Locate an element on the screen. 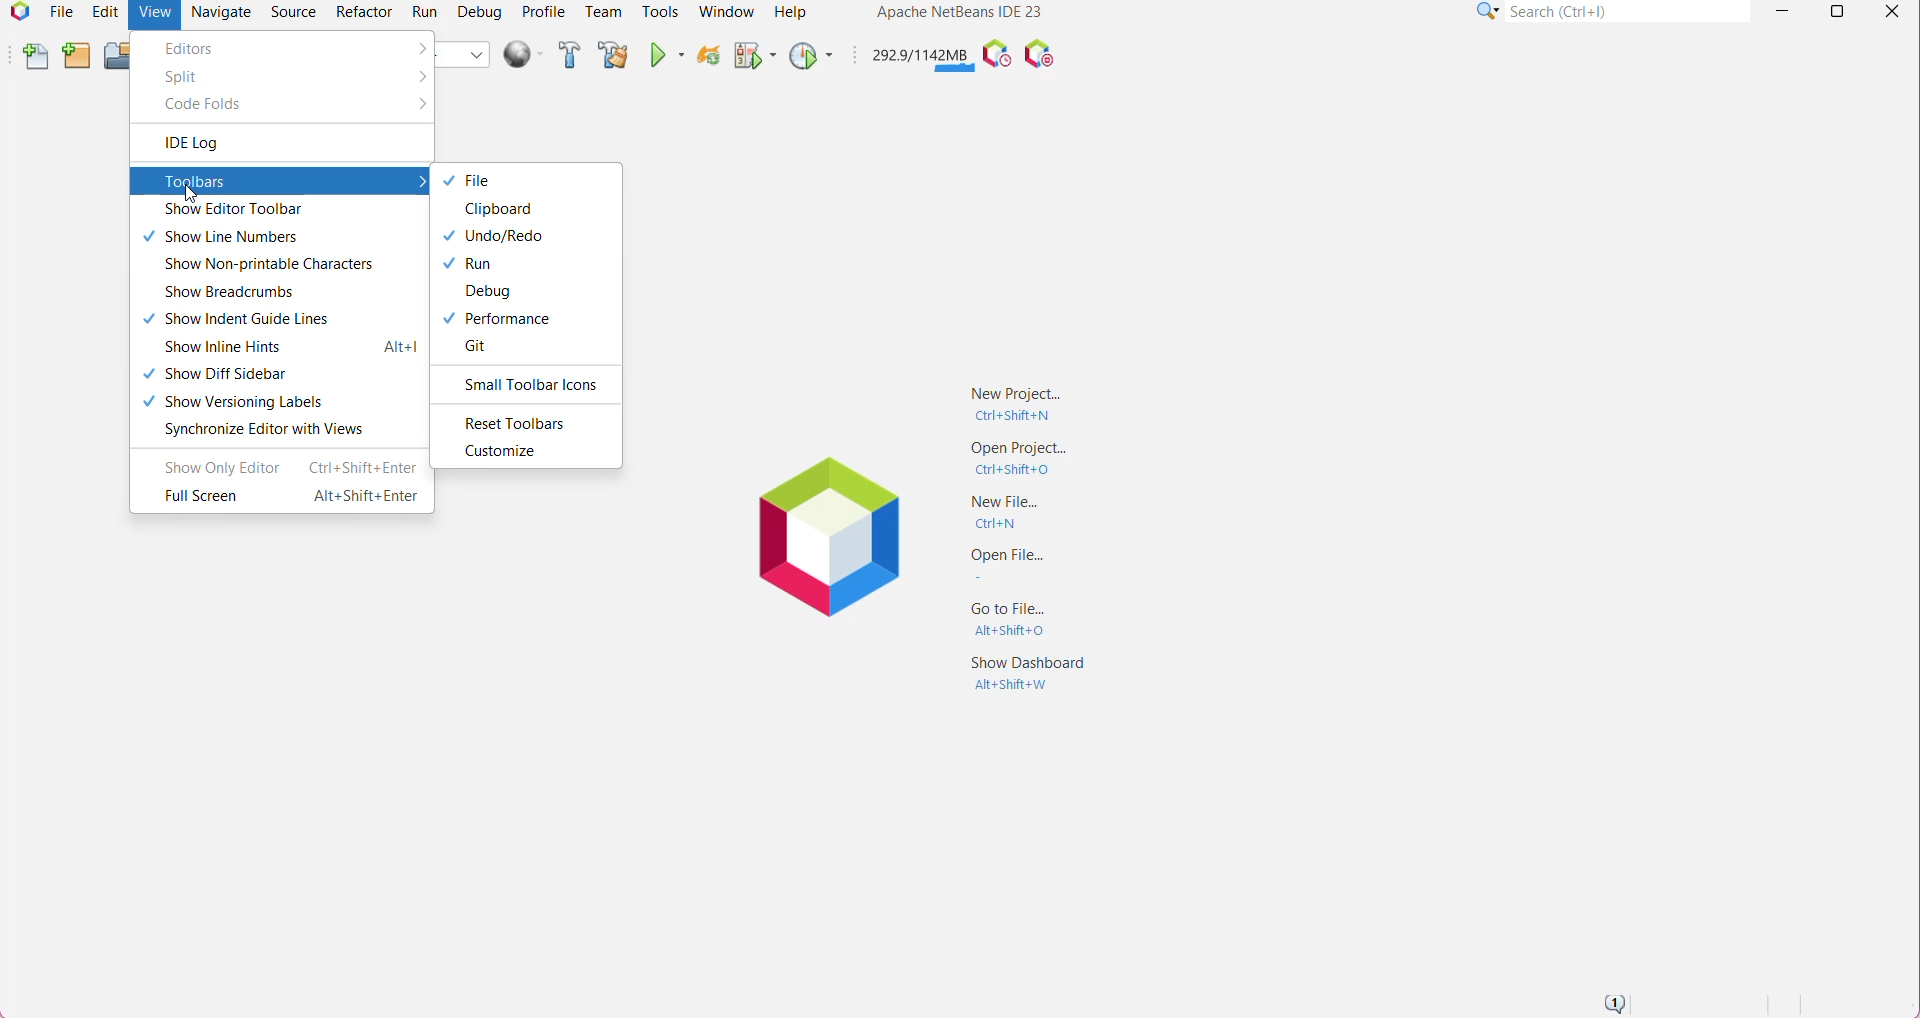 The width and height of the screenshot is (1920, 1018). Show Dashboard is located at coordinates (1028, 681).